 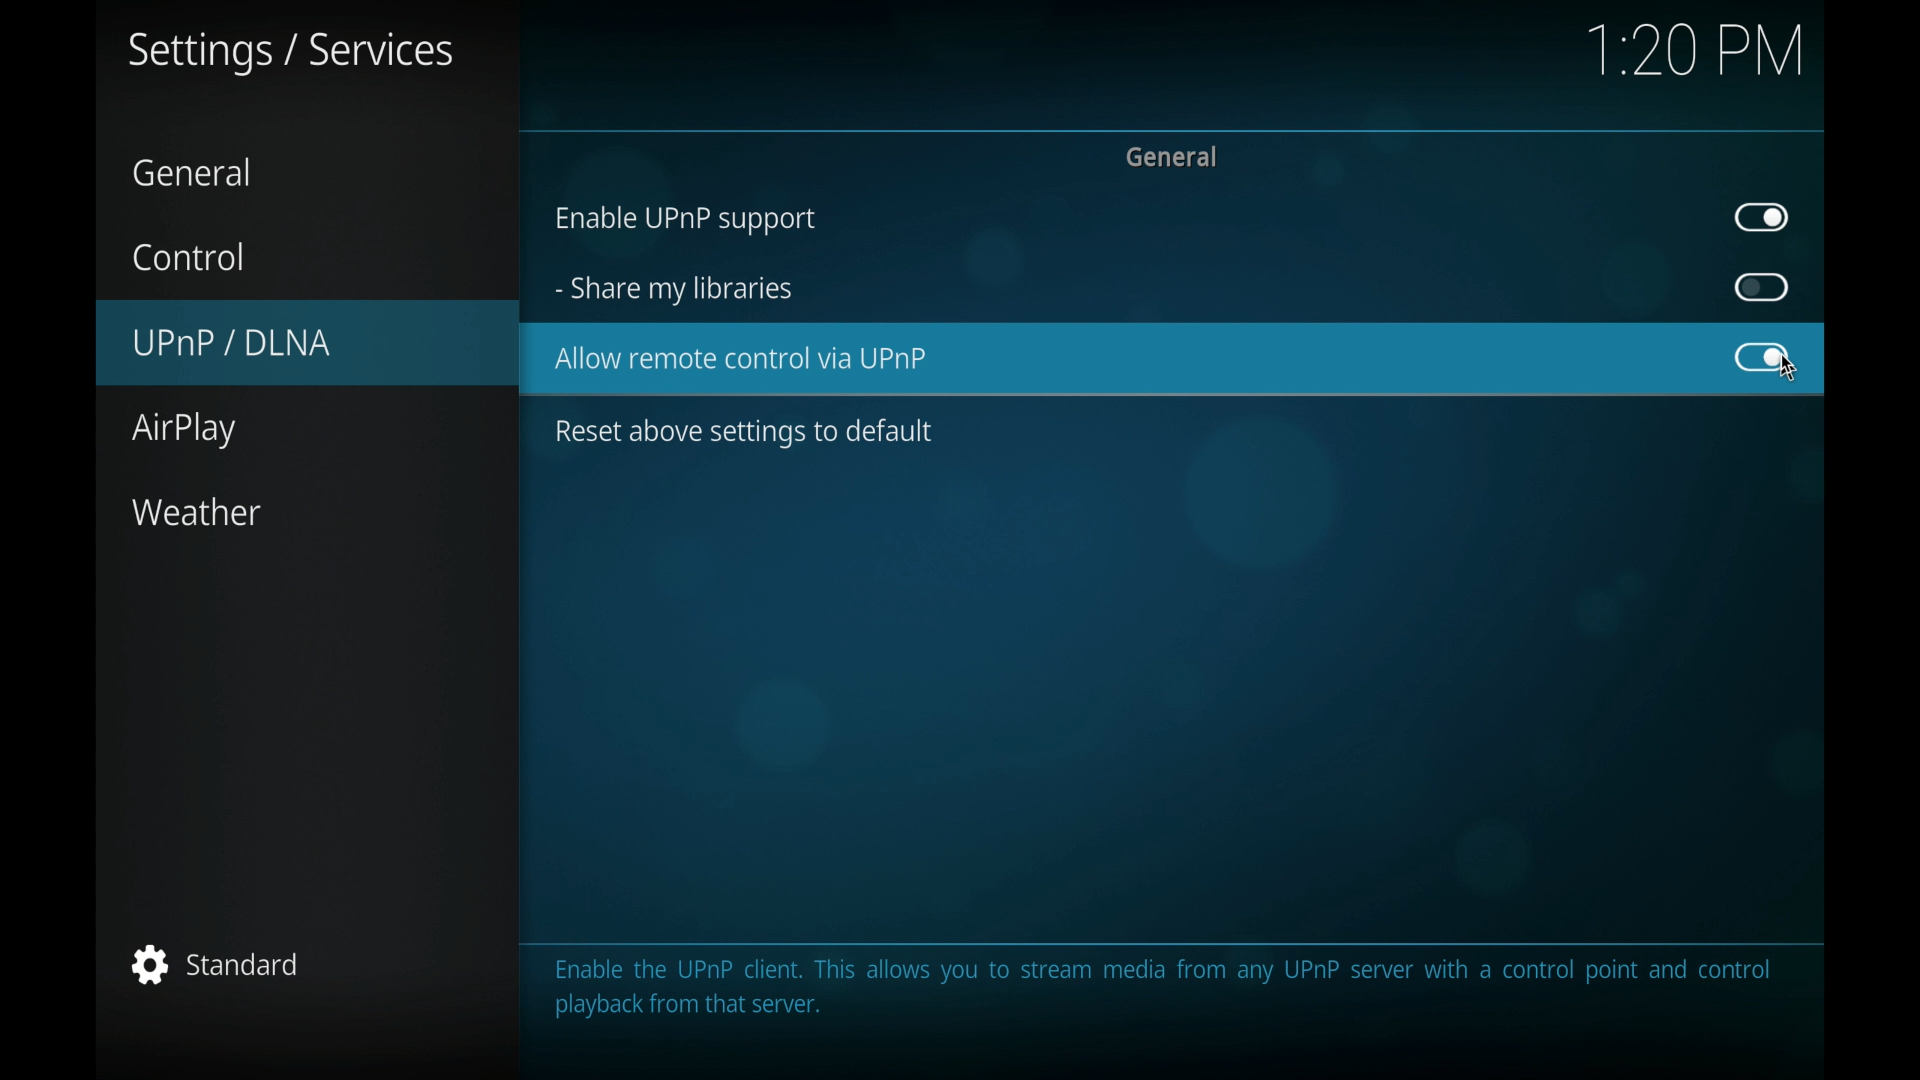 What do you see at coordinates (1788, 374) in the screenshot?
I see `cursor` at bounding box center [1788, 374].